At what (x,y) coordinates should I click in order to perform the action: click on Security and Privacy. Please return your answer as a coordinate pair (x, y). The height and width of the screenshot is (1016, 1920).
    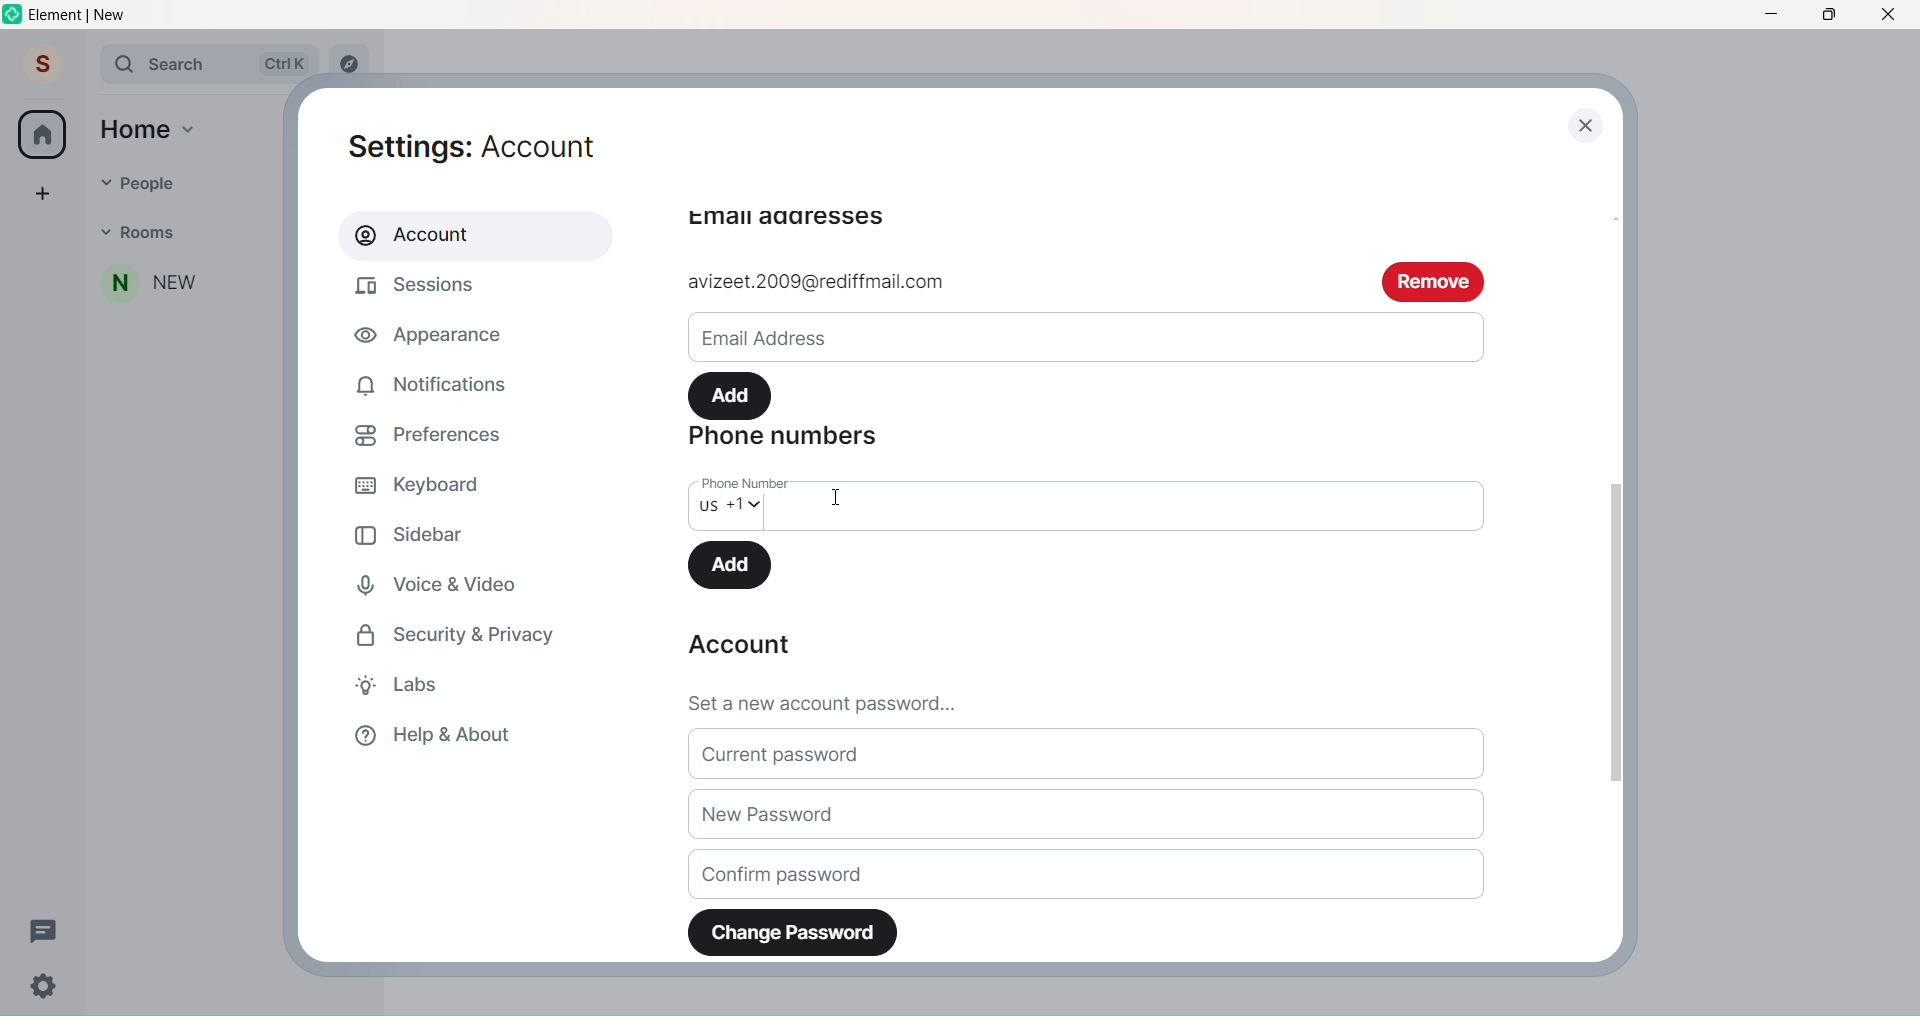
    Looking at the image, I should click on (468, 633).